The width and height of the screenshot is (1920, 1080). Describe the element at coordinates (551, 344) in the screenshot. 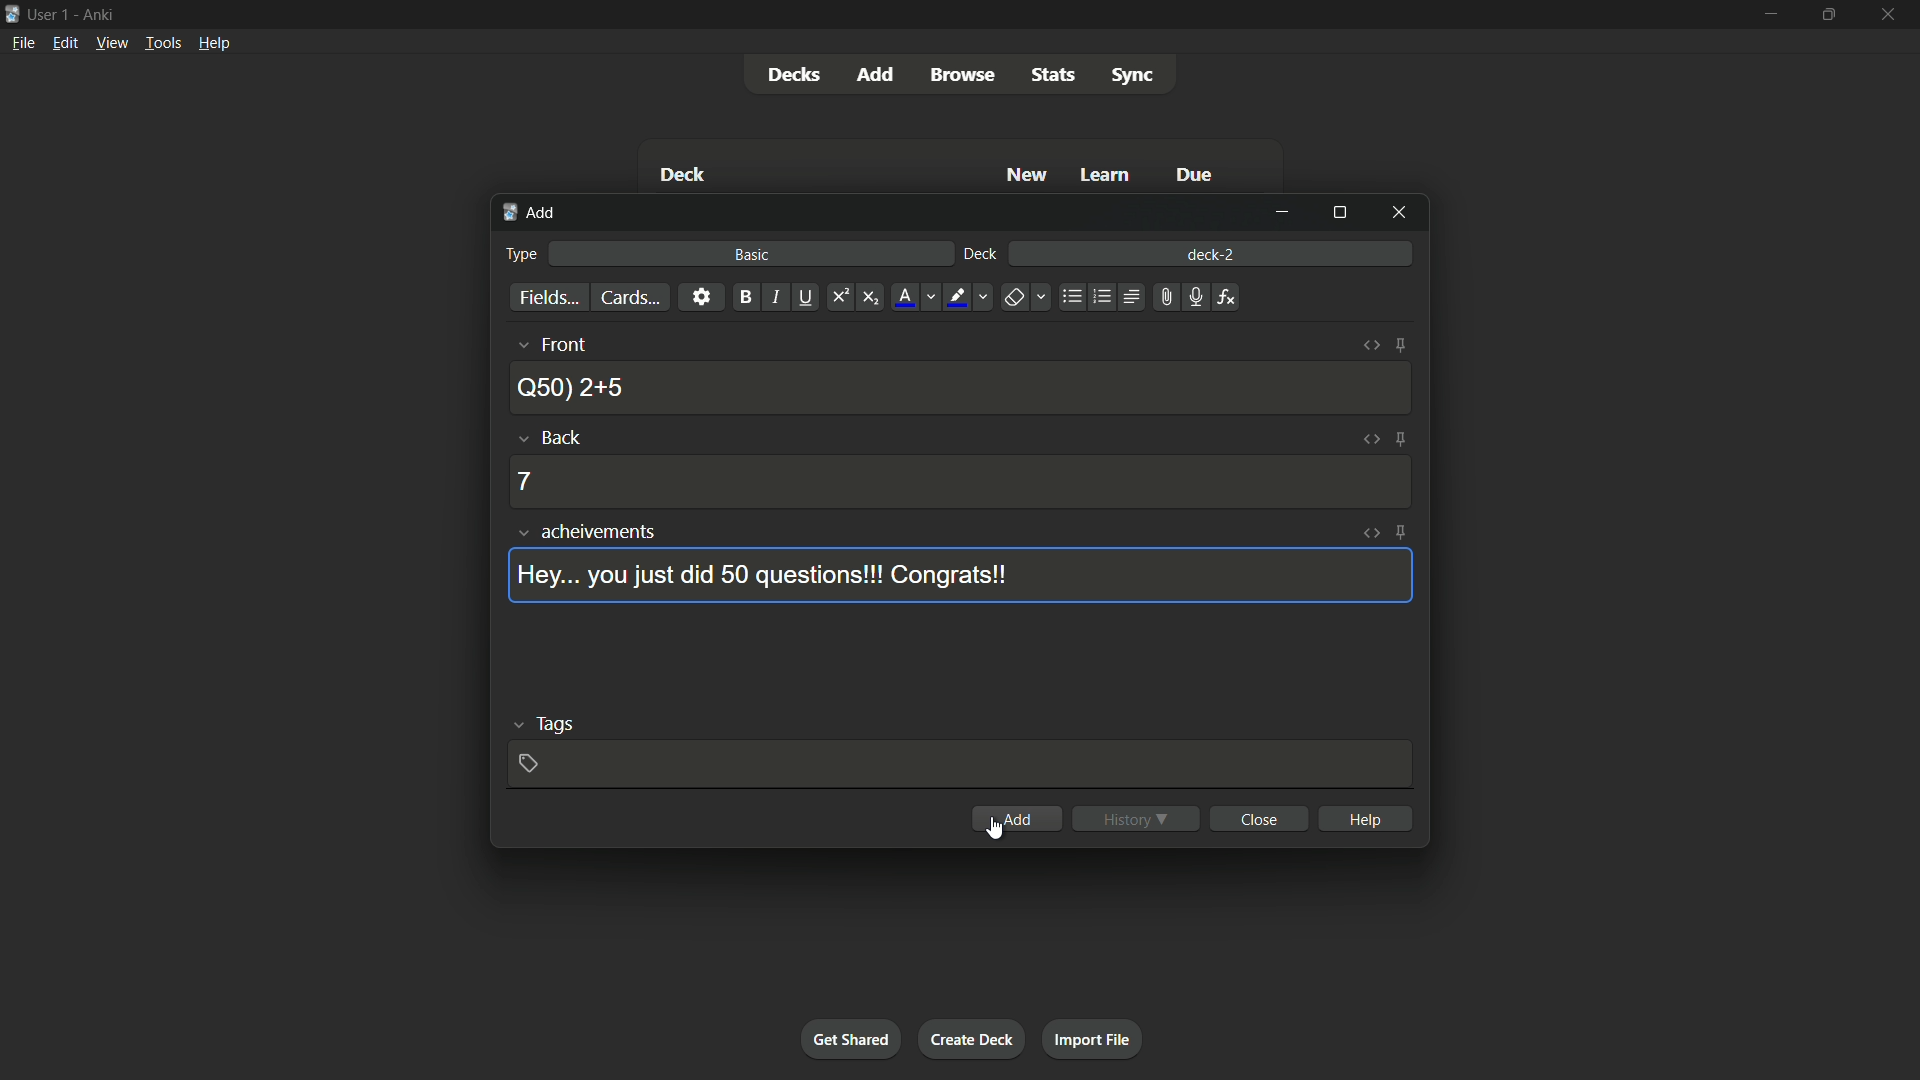

I see `front` at that location.